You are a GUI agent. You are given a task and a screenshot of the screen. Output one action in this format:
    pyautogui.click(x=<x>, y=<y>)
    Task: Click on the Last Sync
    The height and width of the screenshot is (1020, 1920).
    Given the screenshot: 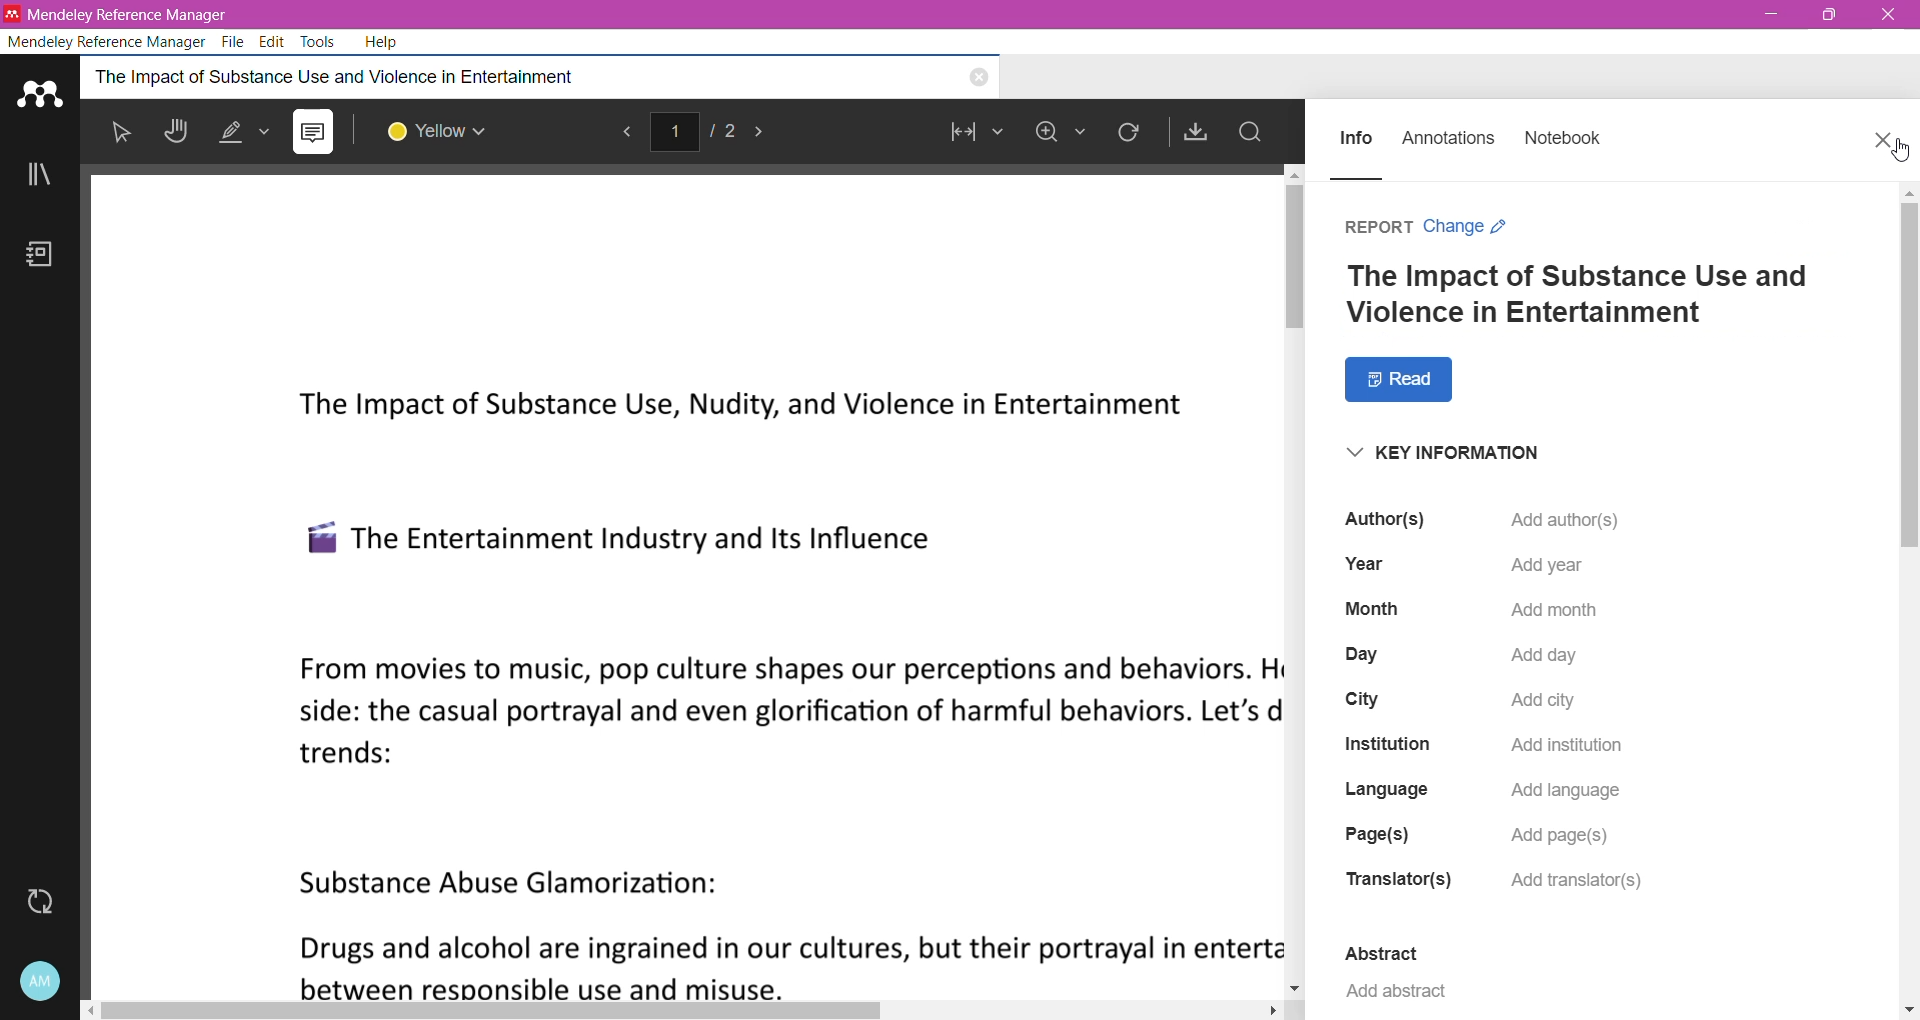 What is the action you would take?
    pyautogui.click(x=48, y=902)
    